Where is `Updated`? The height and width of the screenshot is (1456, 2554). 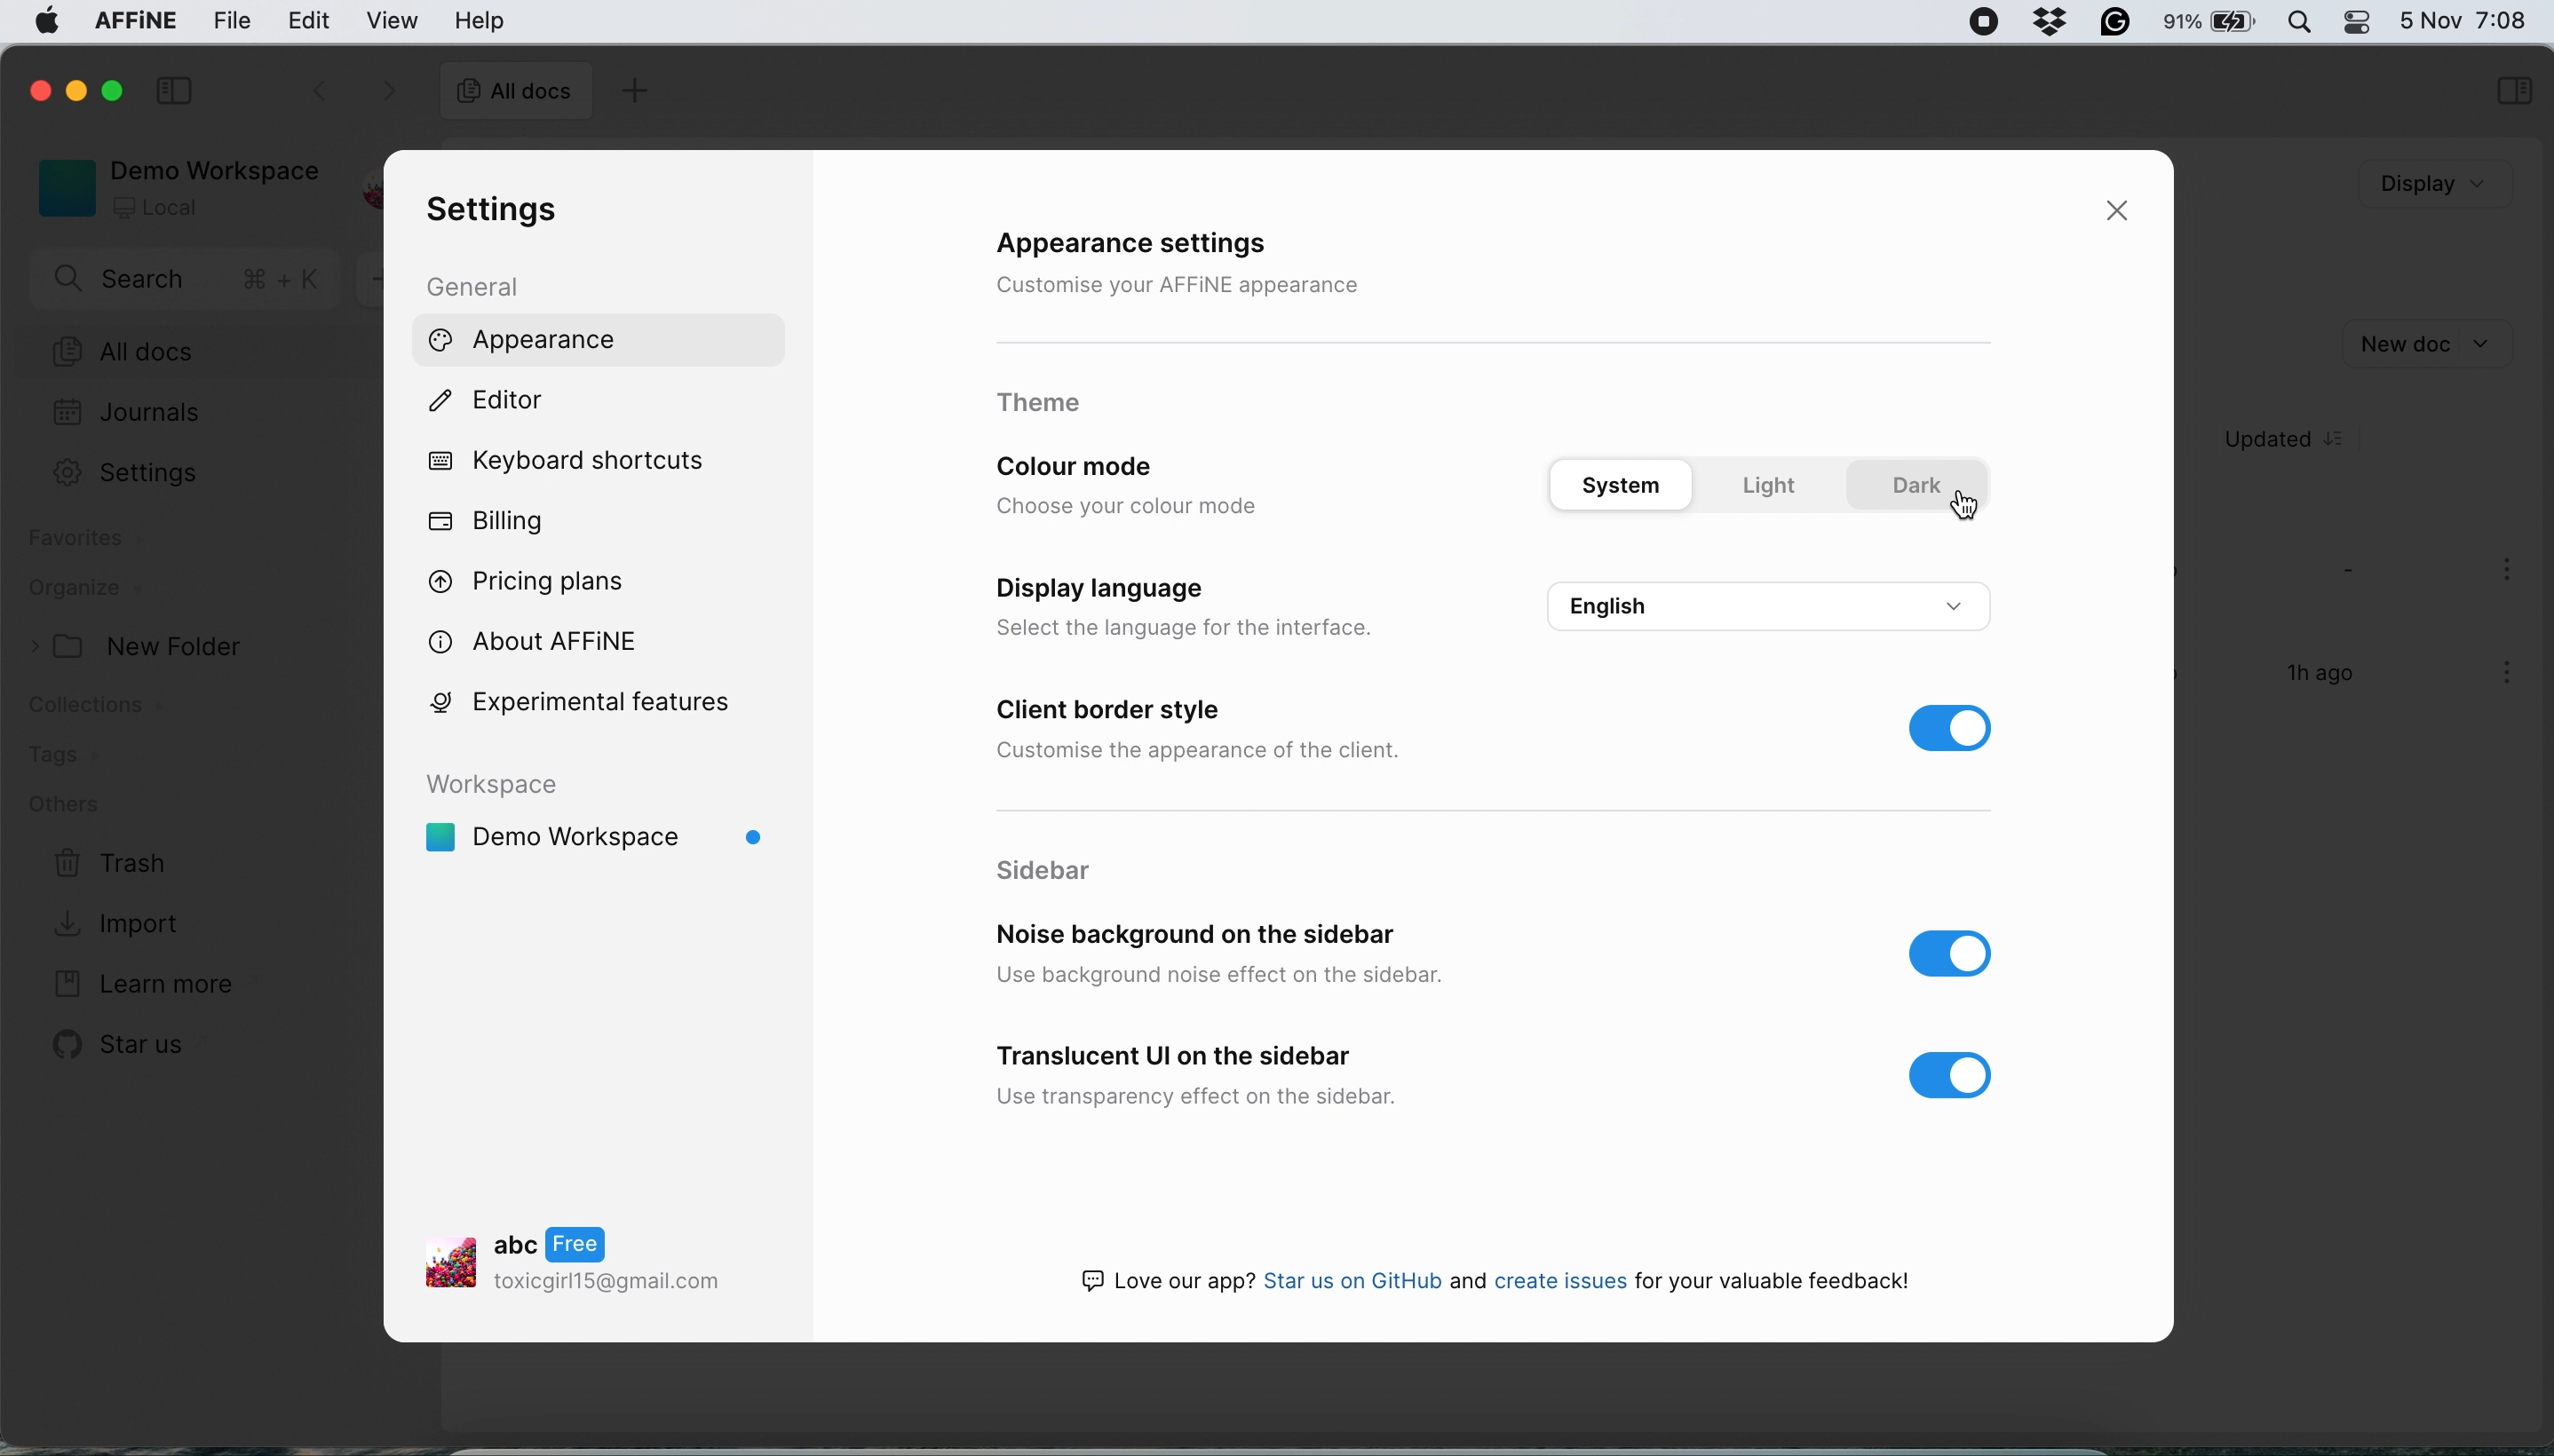
Updated is located at coordinates (2278, 438).